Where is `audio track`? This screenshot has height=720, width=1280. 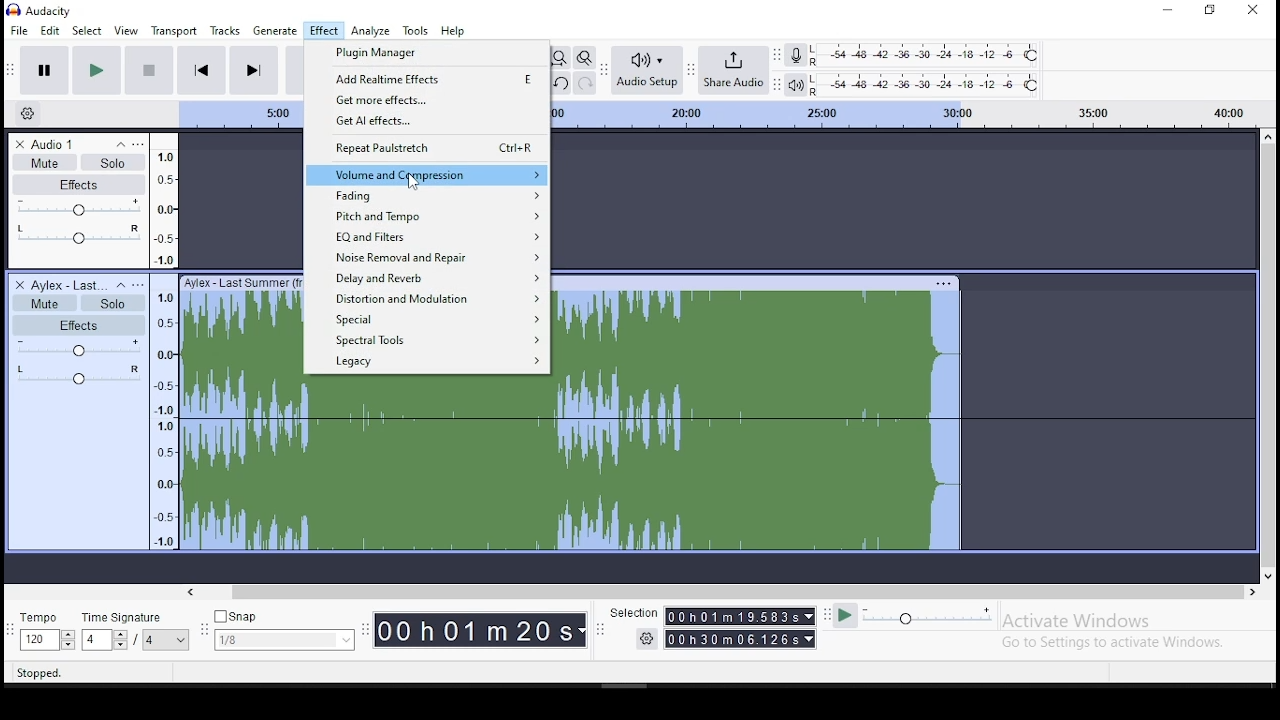 audio track is located at coordinates (239, 324).